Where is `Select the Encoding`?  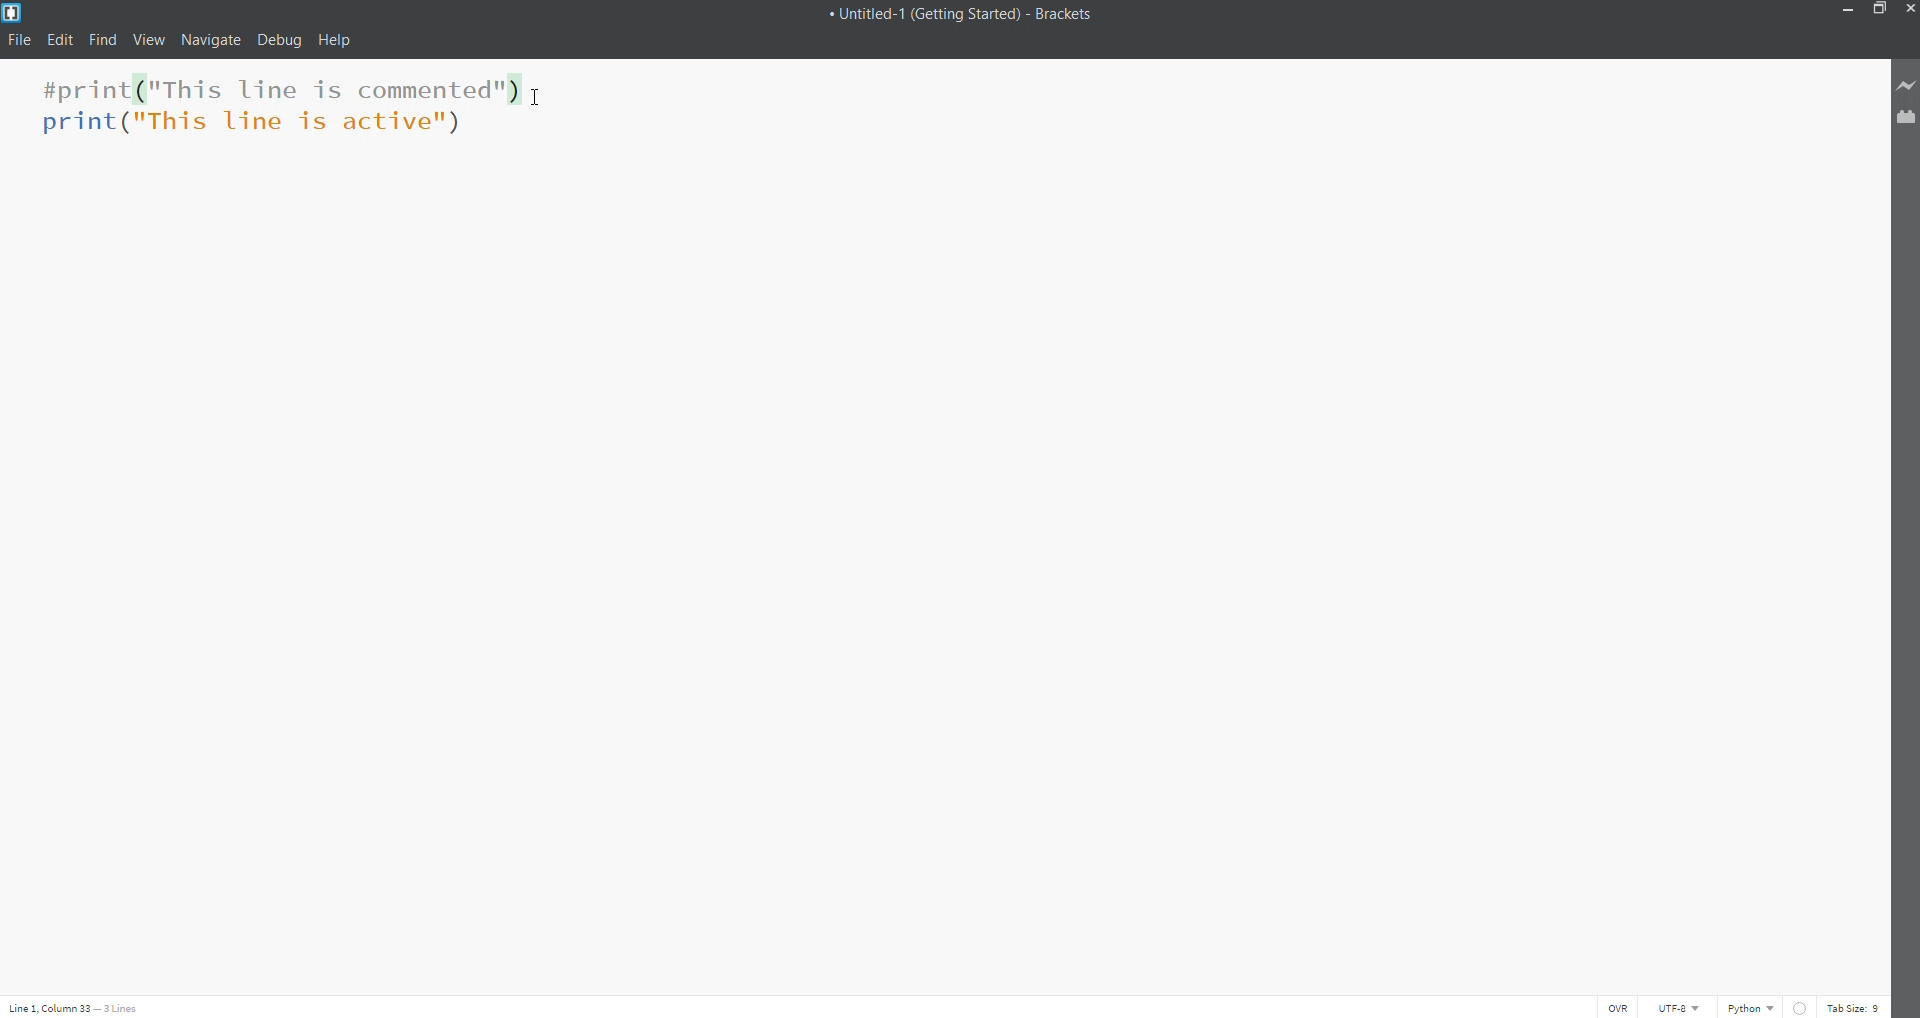
Select the Encoding is located at coordinates (1681, 1007).